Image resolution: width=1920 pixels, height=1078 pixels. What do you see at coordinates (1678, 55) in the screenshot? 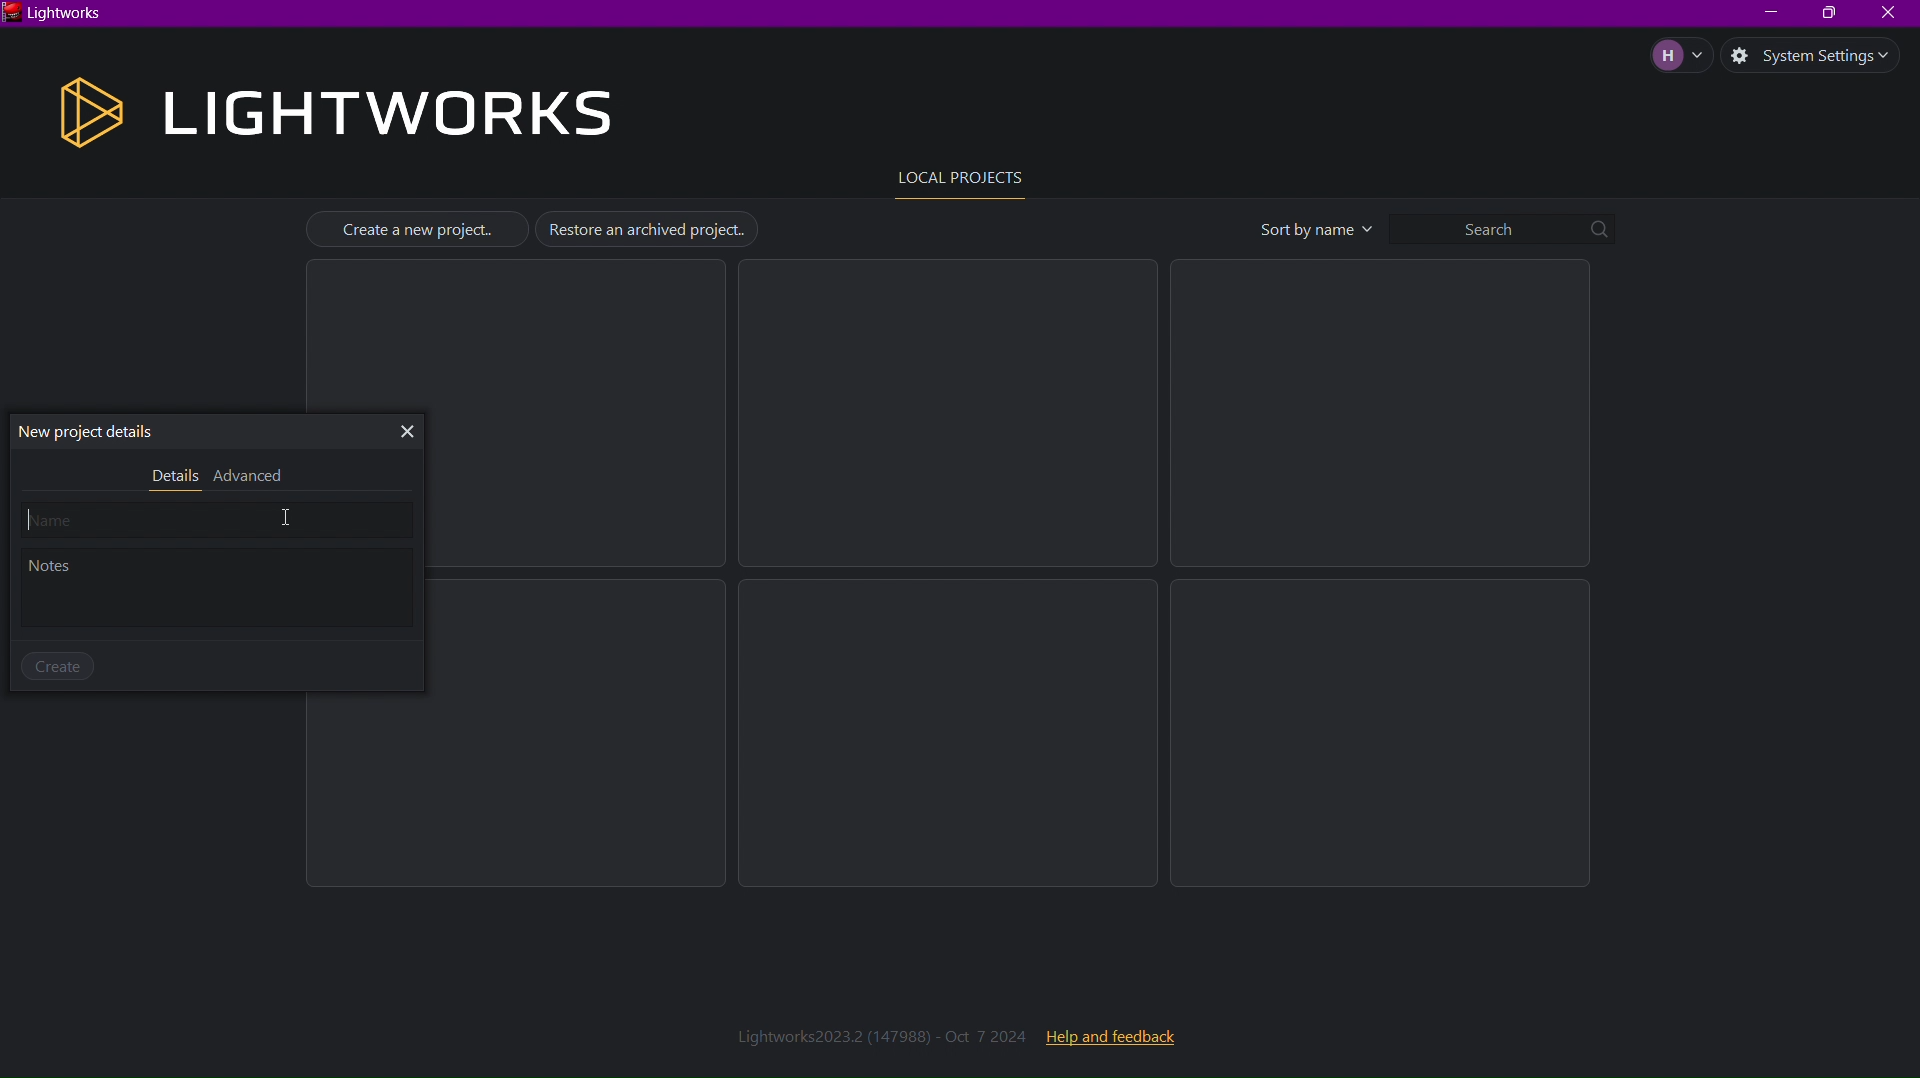
I see `Account` at bounding box center [1678, 55].